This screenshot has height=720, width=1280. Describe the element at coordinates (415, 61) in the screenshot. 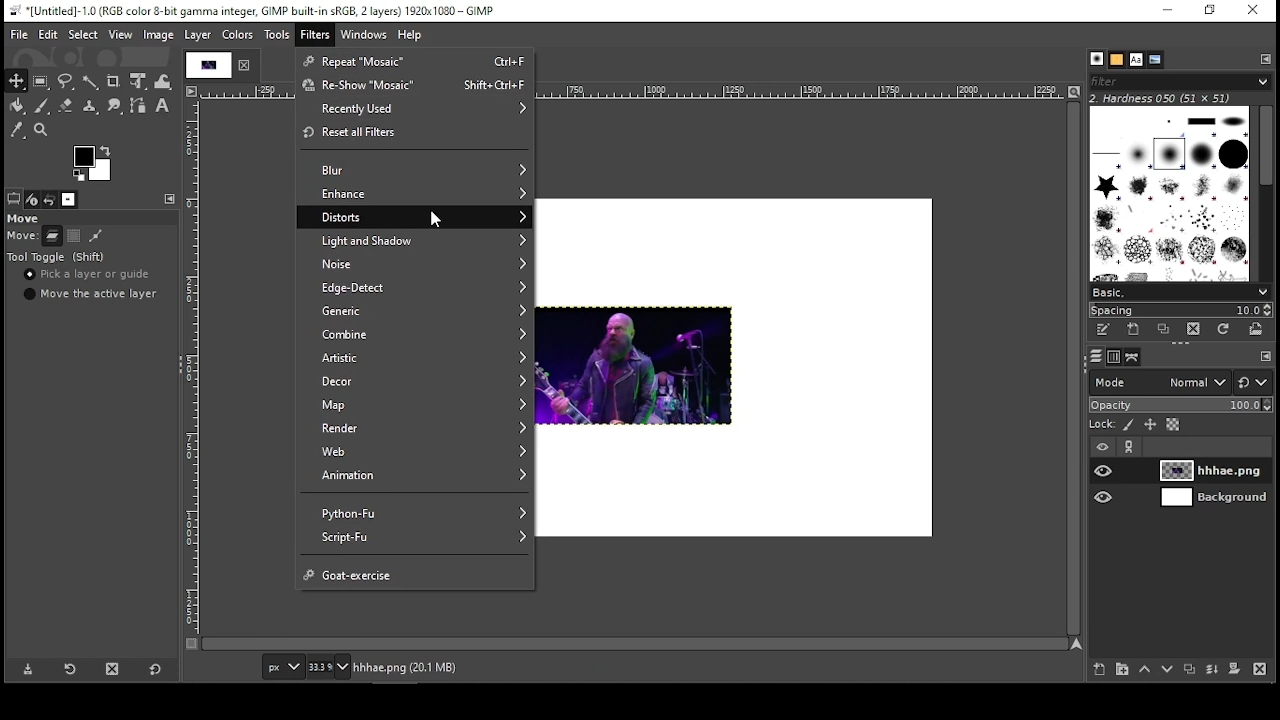

I see `repeat` at that location.